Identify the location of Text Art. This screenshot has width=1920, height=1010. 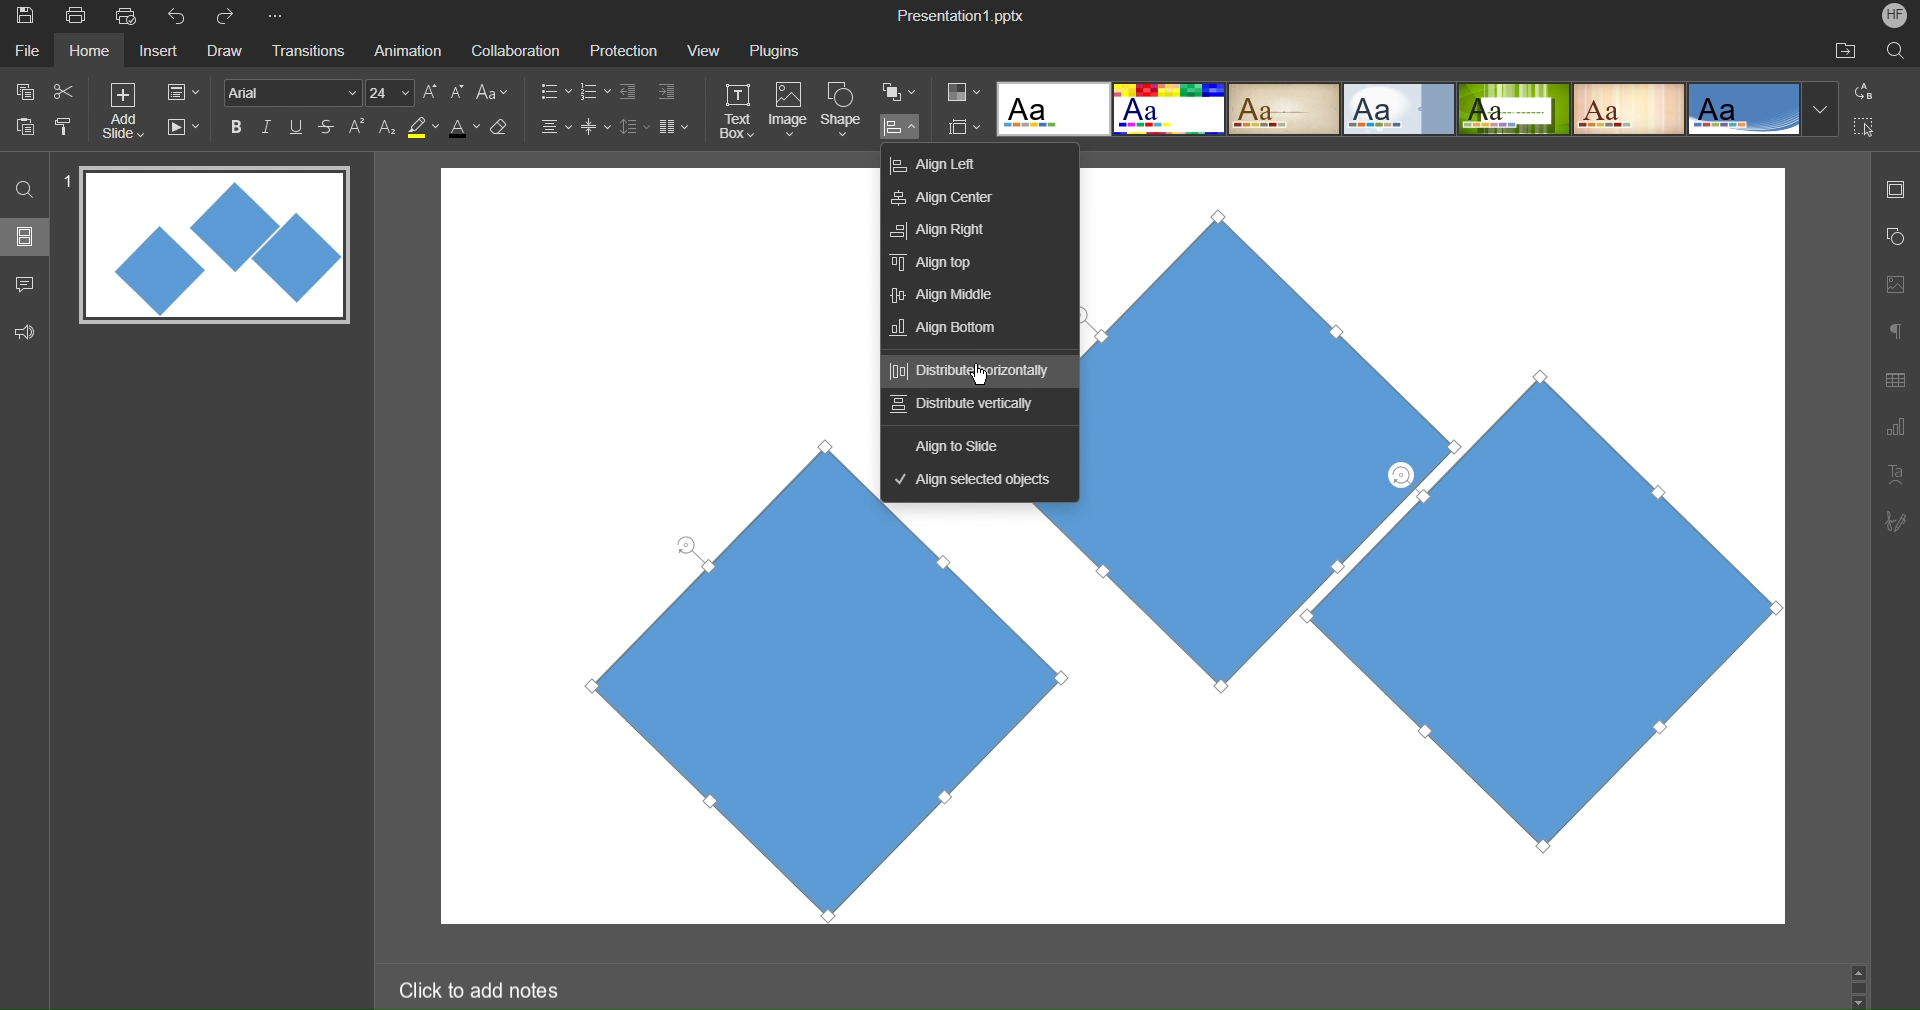
(1896, 472).